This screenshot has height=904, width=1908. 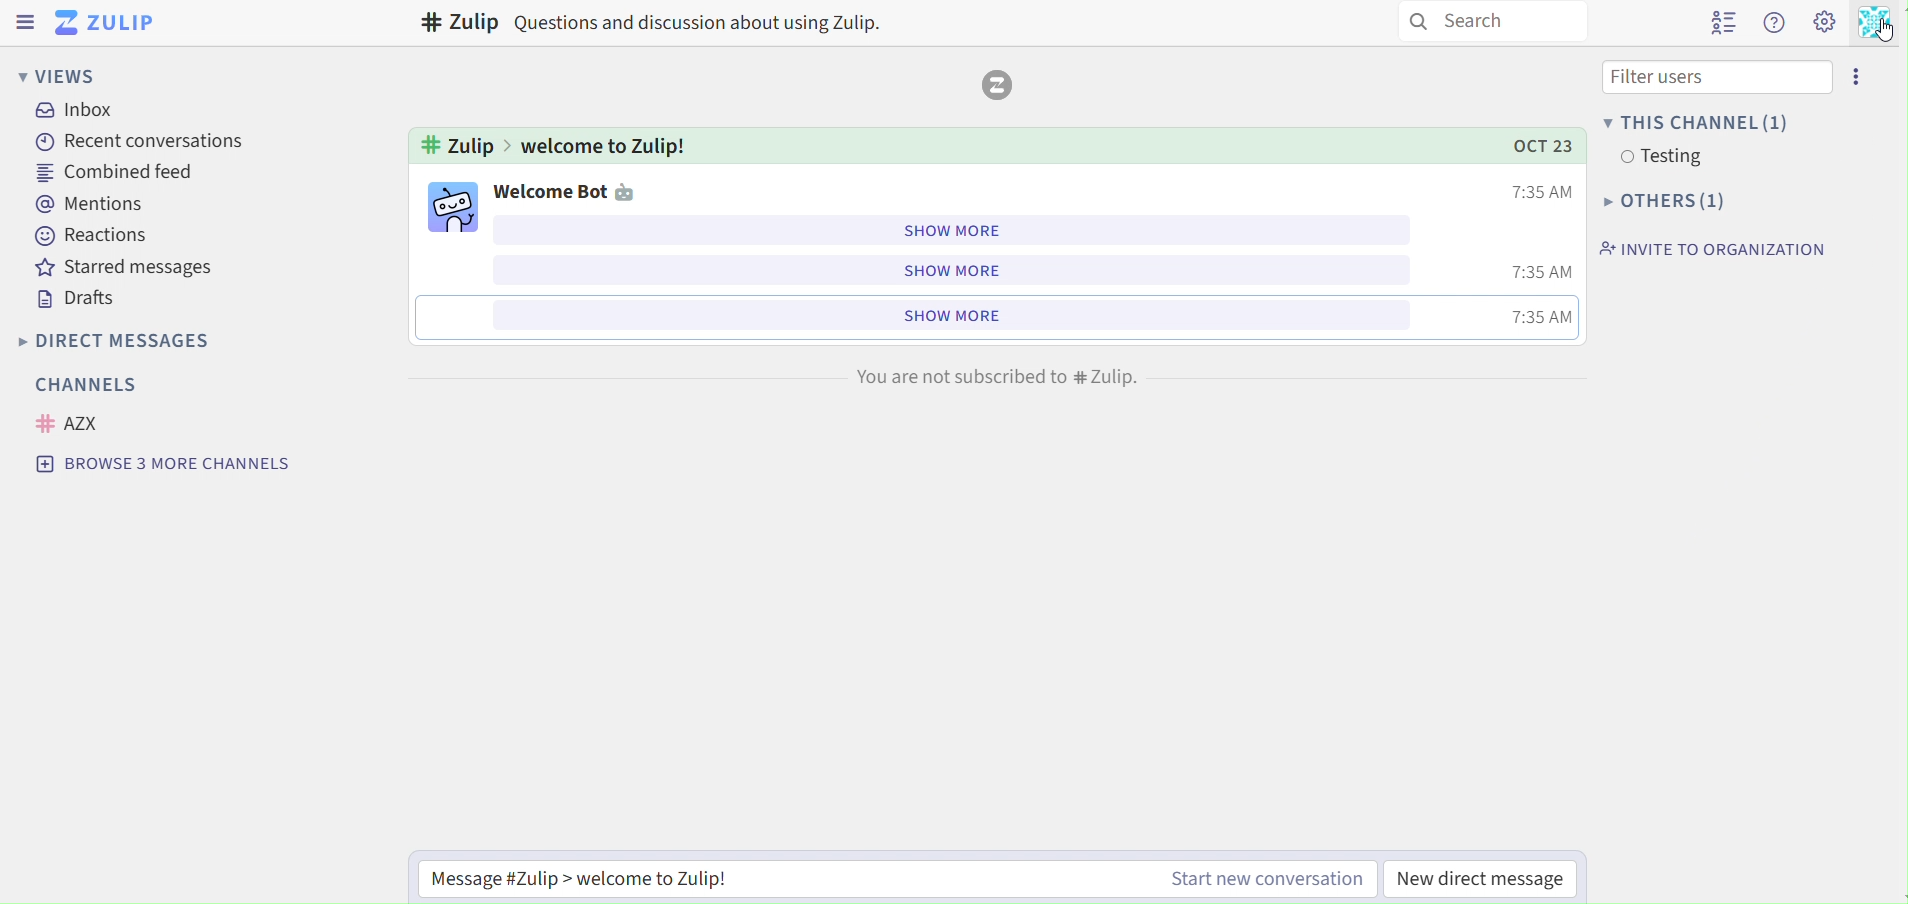 What do you see at coordinates (1537, 192) in the screenshot?
I see `7:35AM` at bounding box center [1537, 192].